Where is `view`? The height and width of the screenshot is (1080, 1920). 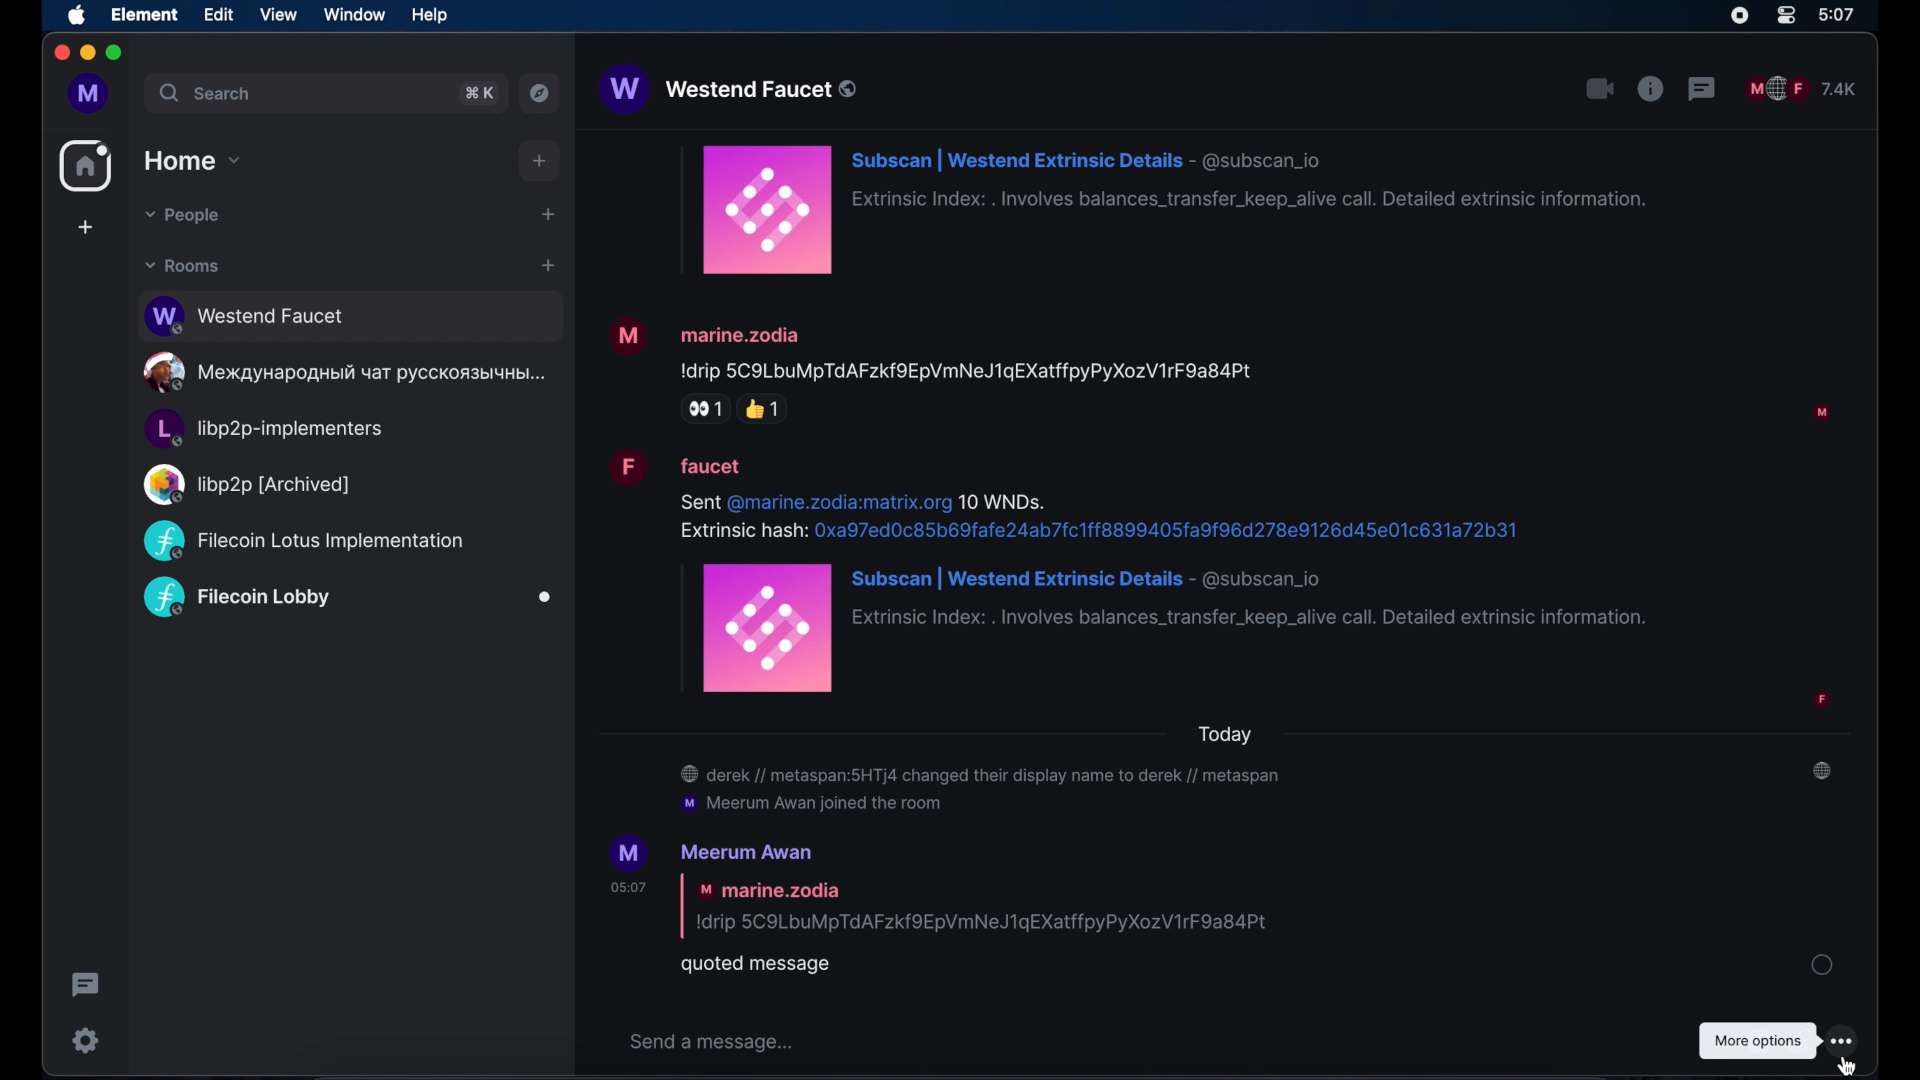
view is located at coordinates (277, 14).